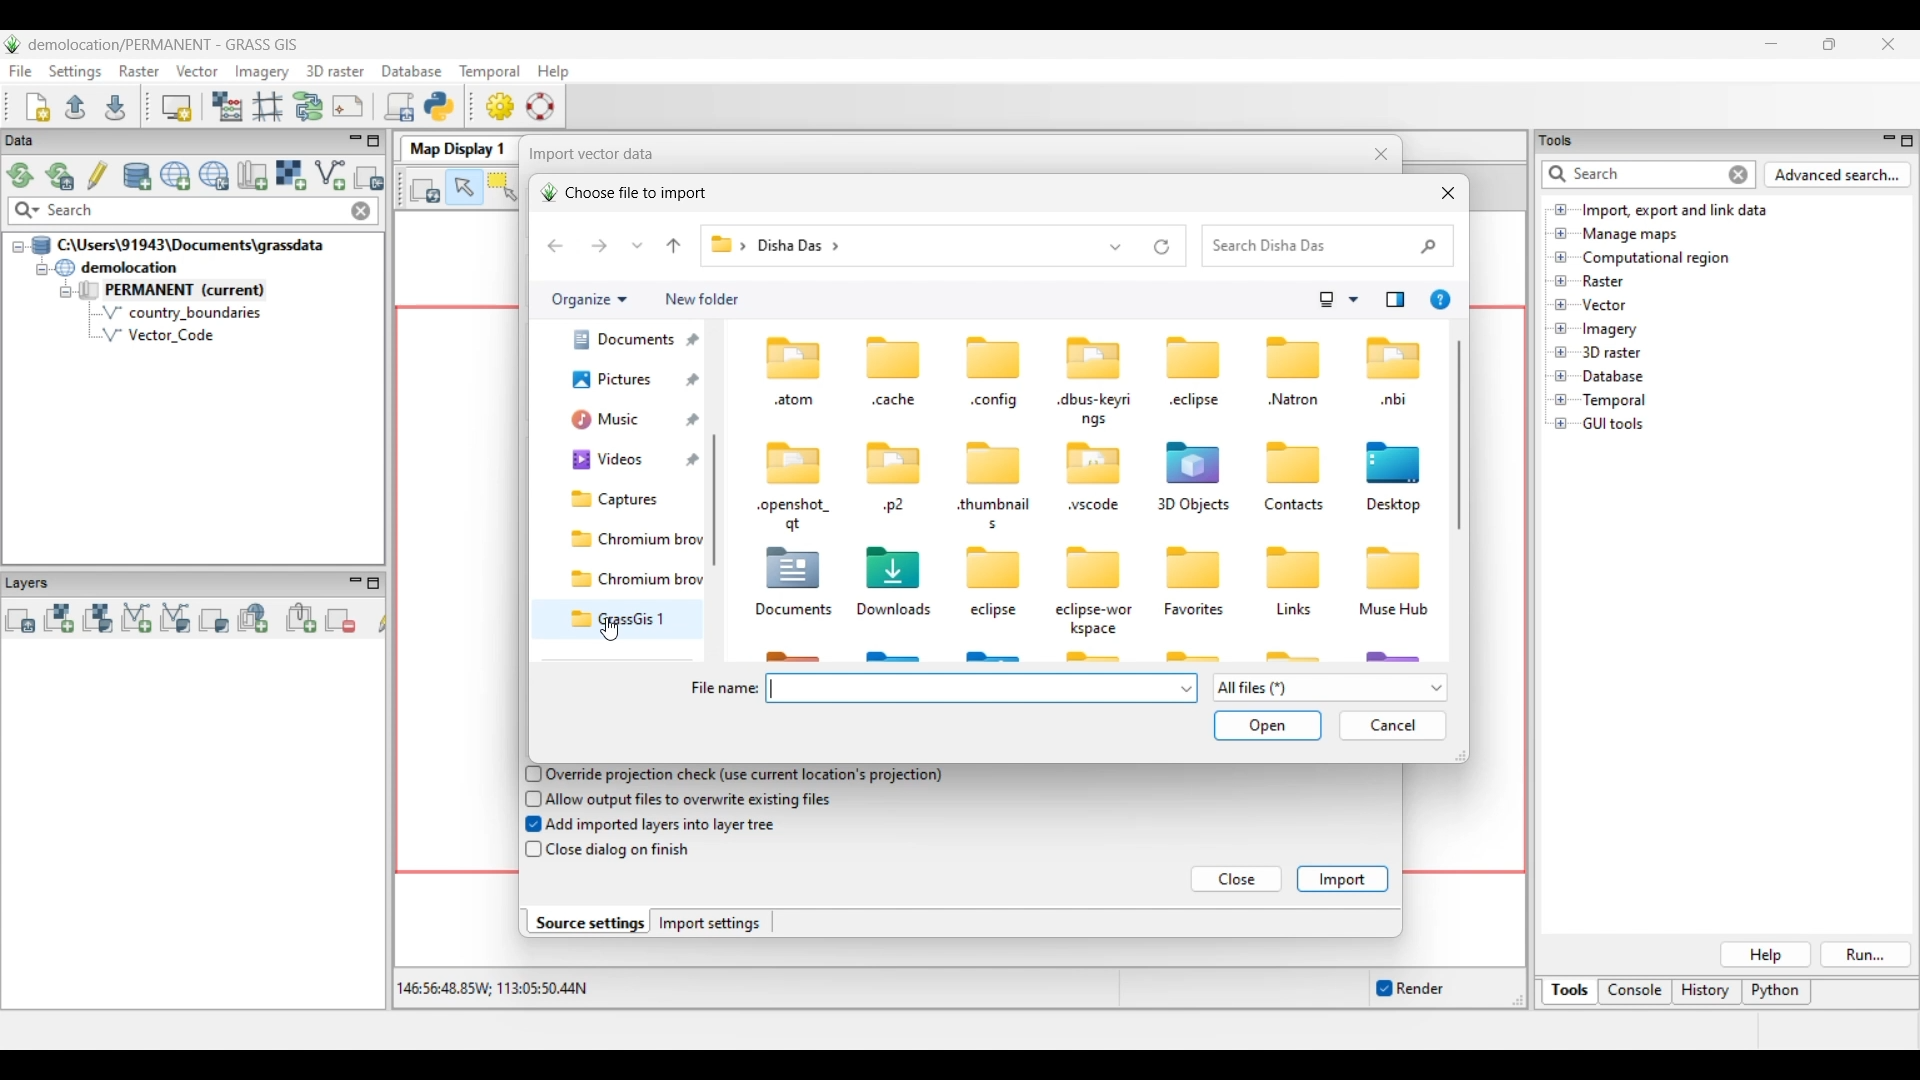 This screenshot has height=1080, width=1920. I want to click on music, so click(618, 424).